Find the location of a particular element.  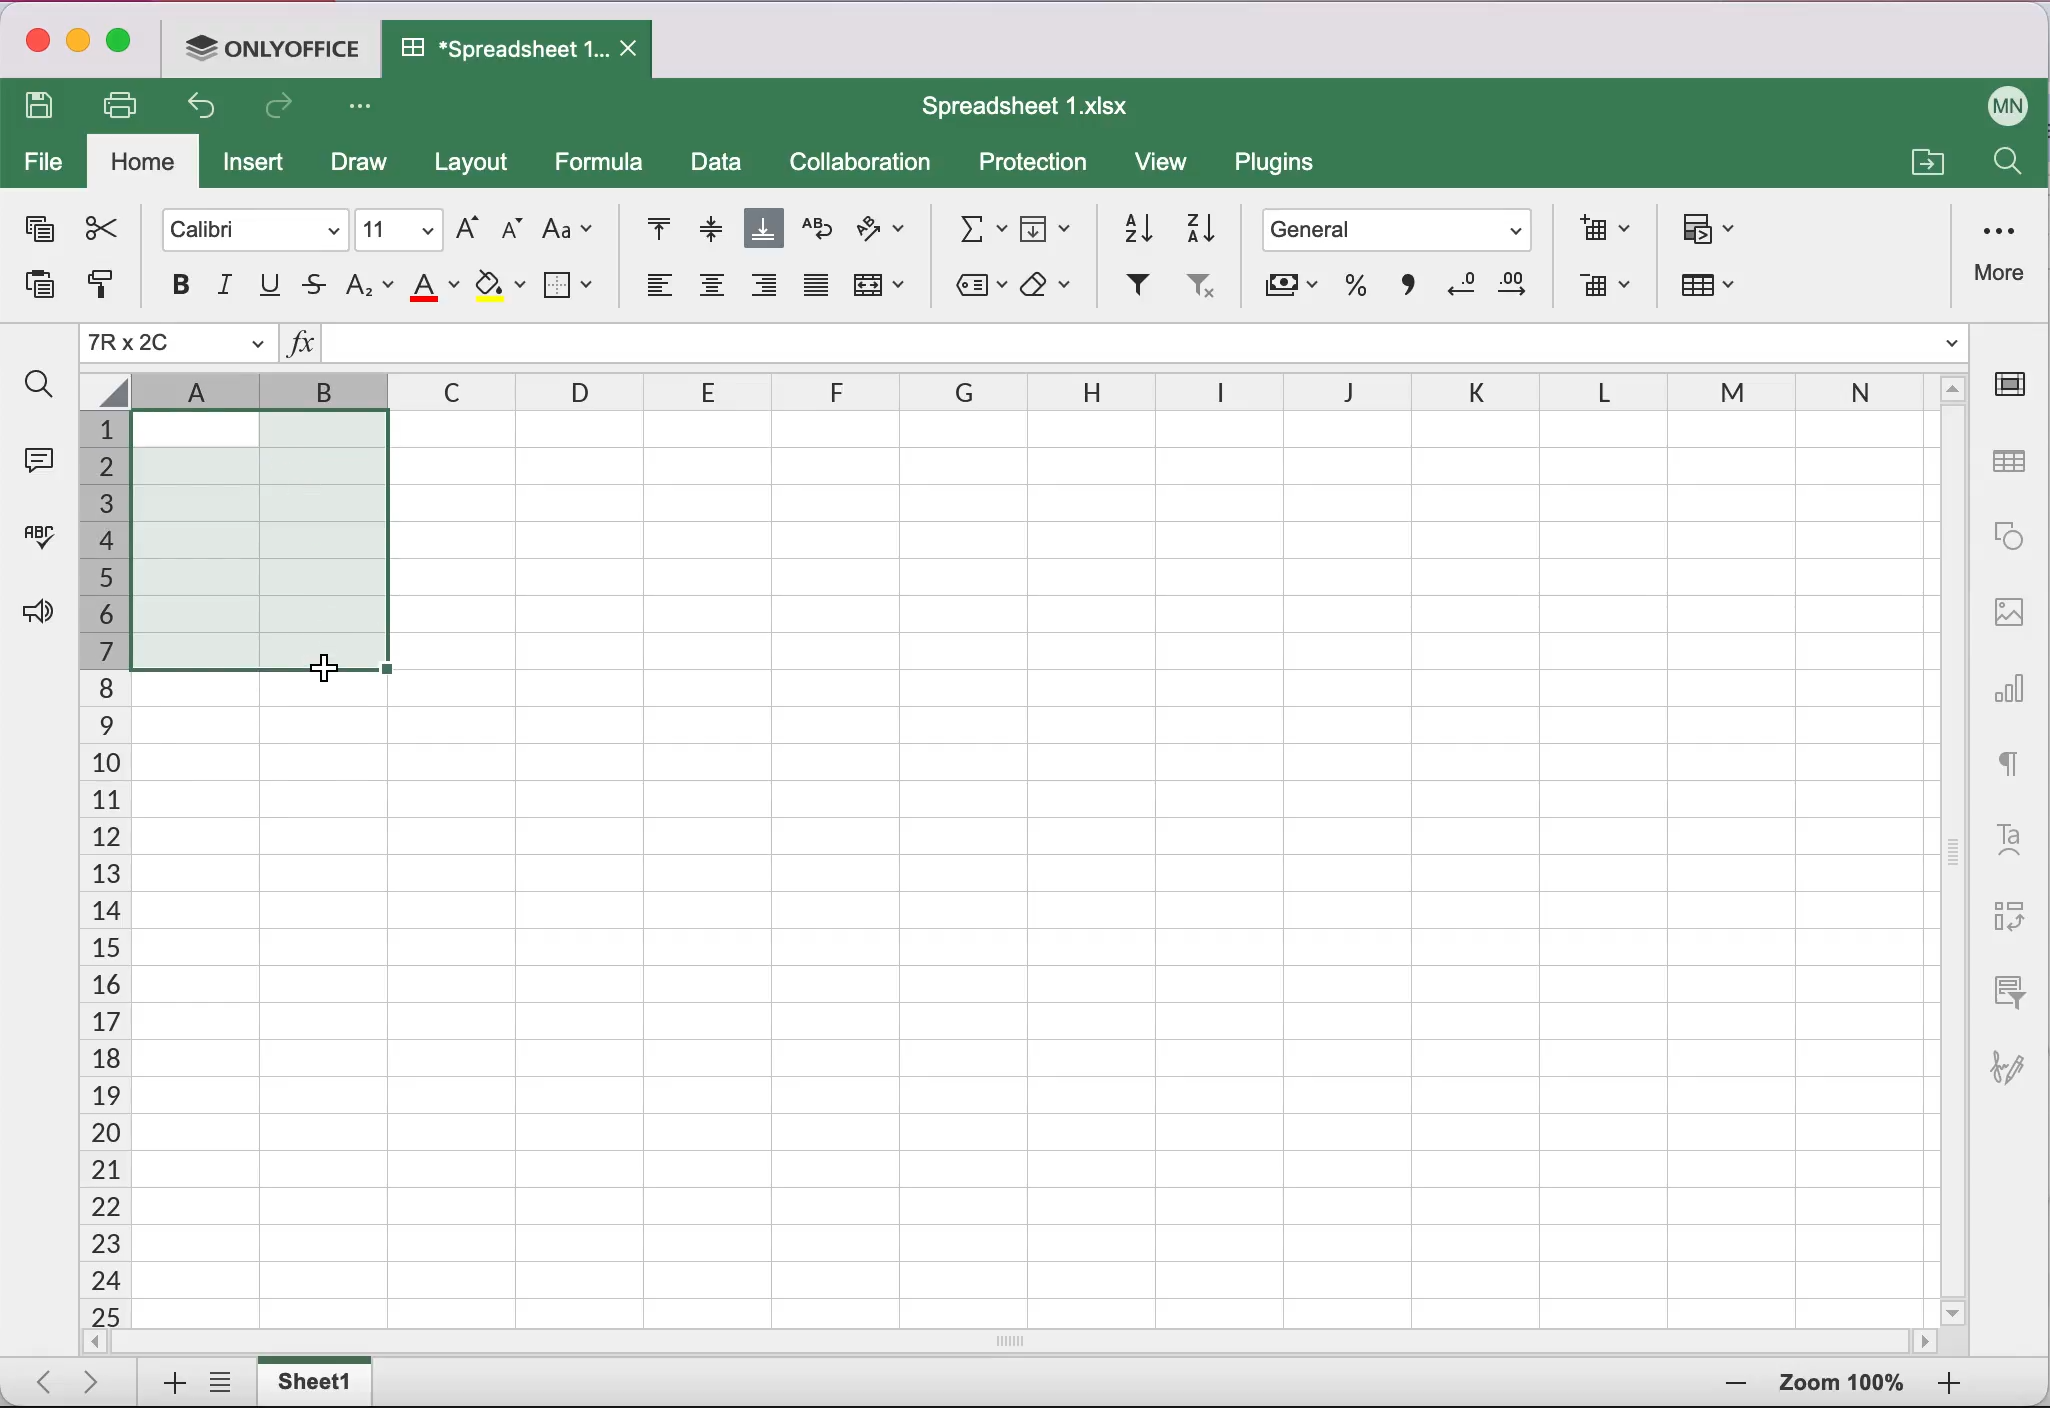

align left is located at coordinates (655, 291).